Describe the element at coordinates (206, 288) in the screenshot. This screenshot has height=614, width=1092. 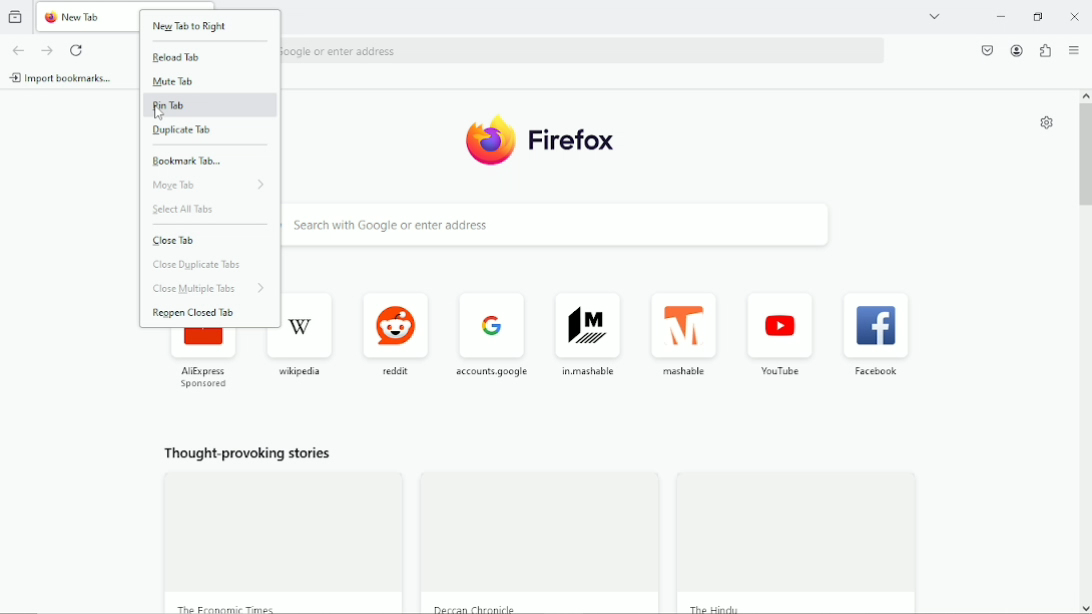
I see `Close multiple tabs` at that location.